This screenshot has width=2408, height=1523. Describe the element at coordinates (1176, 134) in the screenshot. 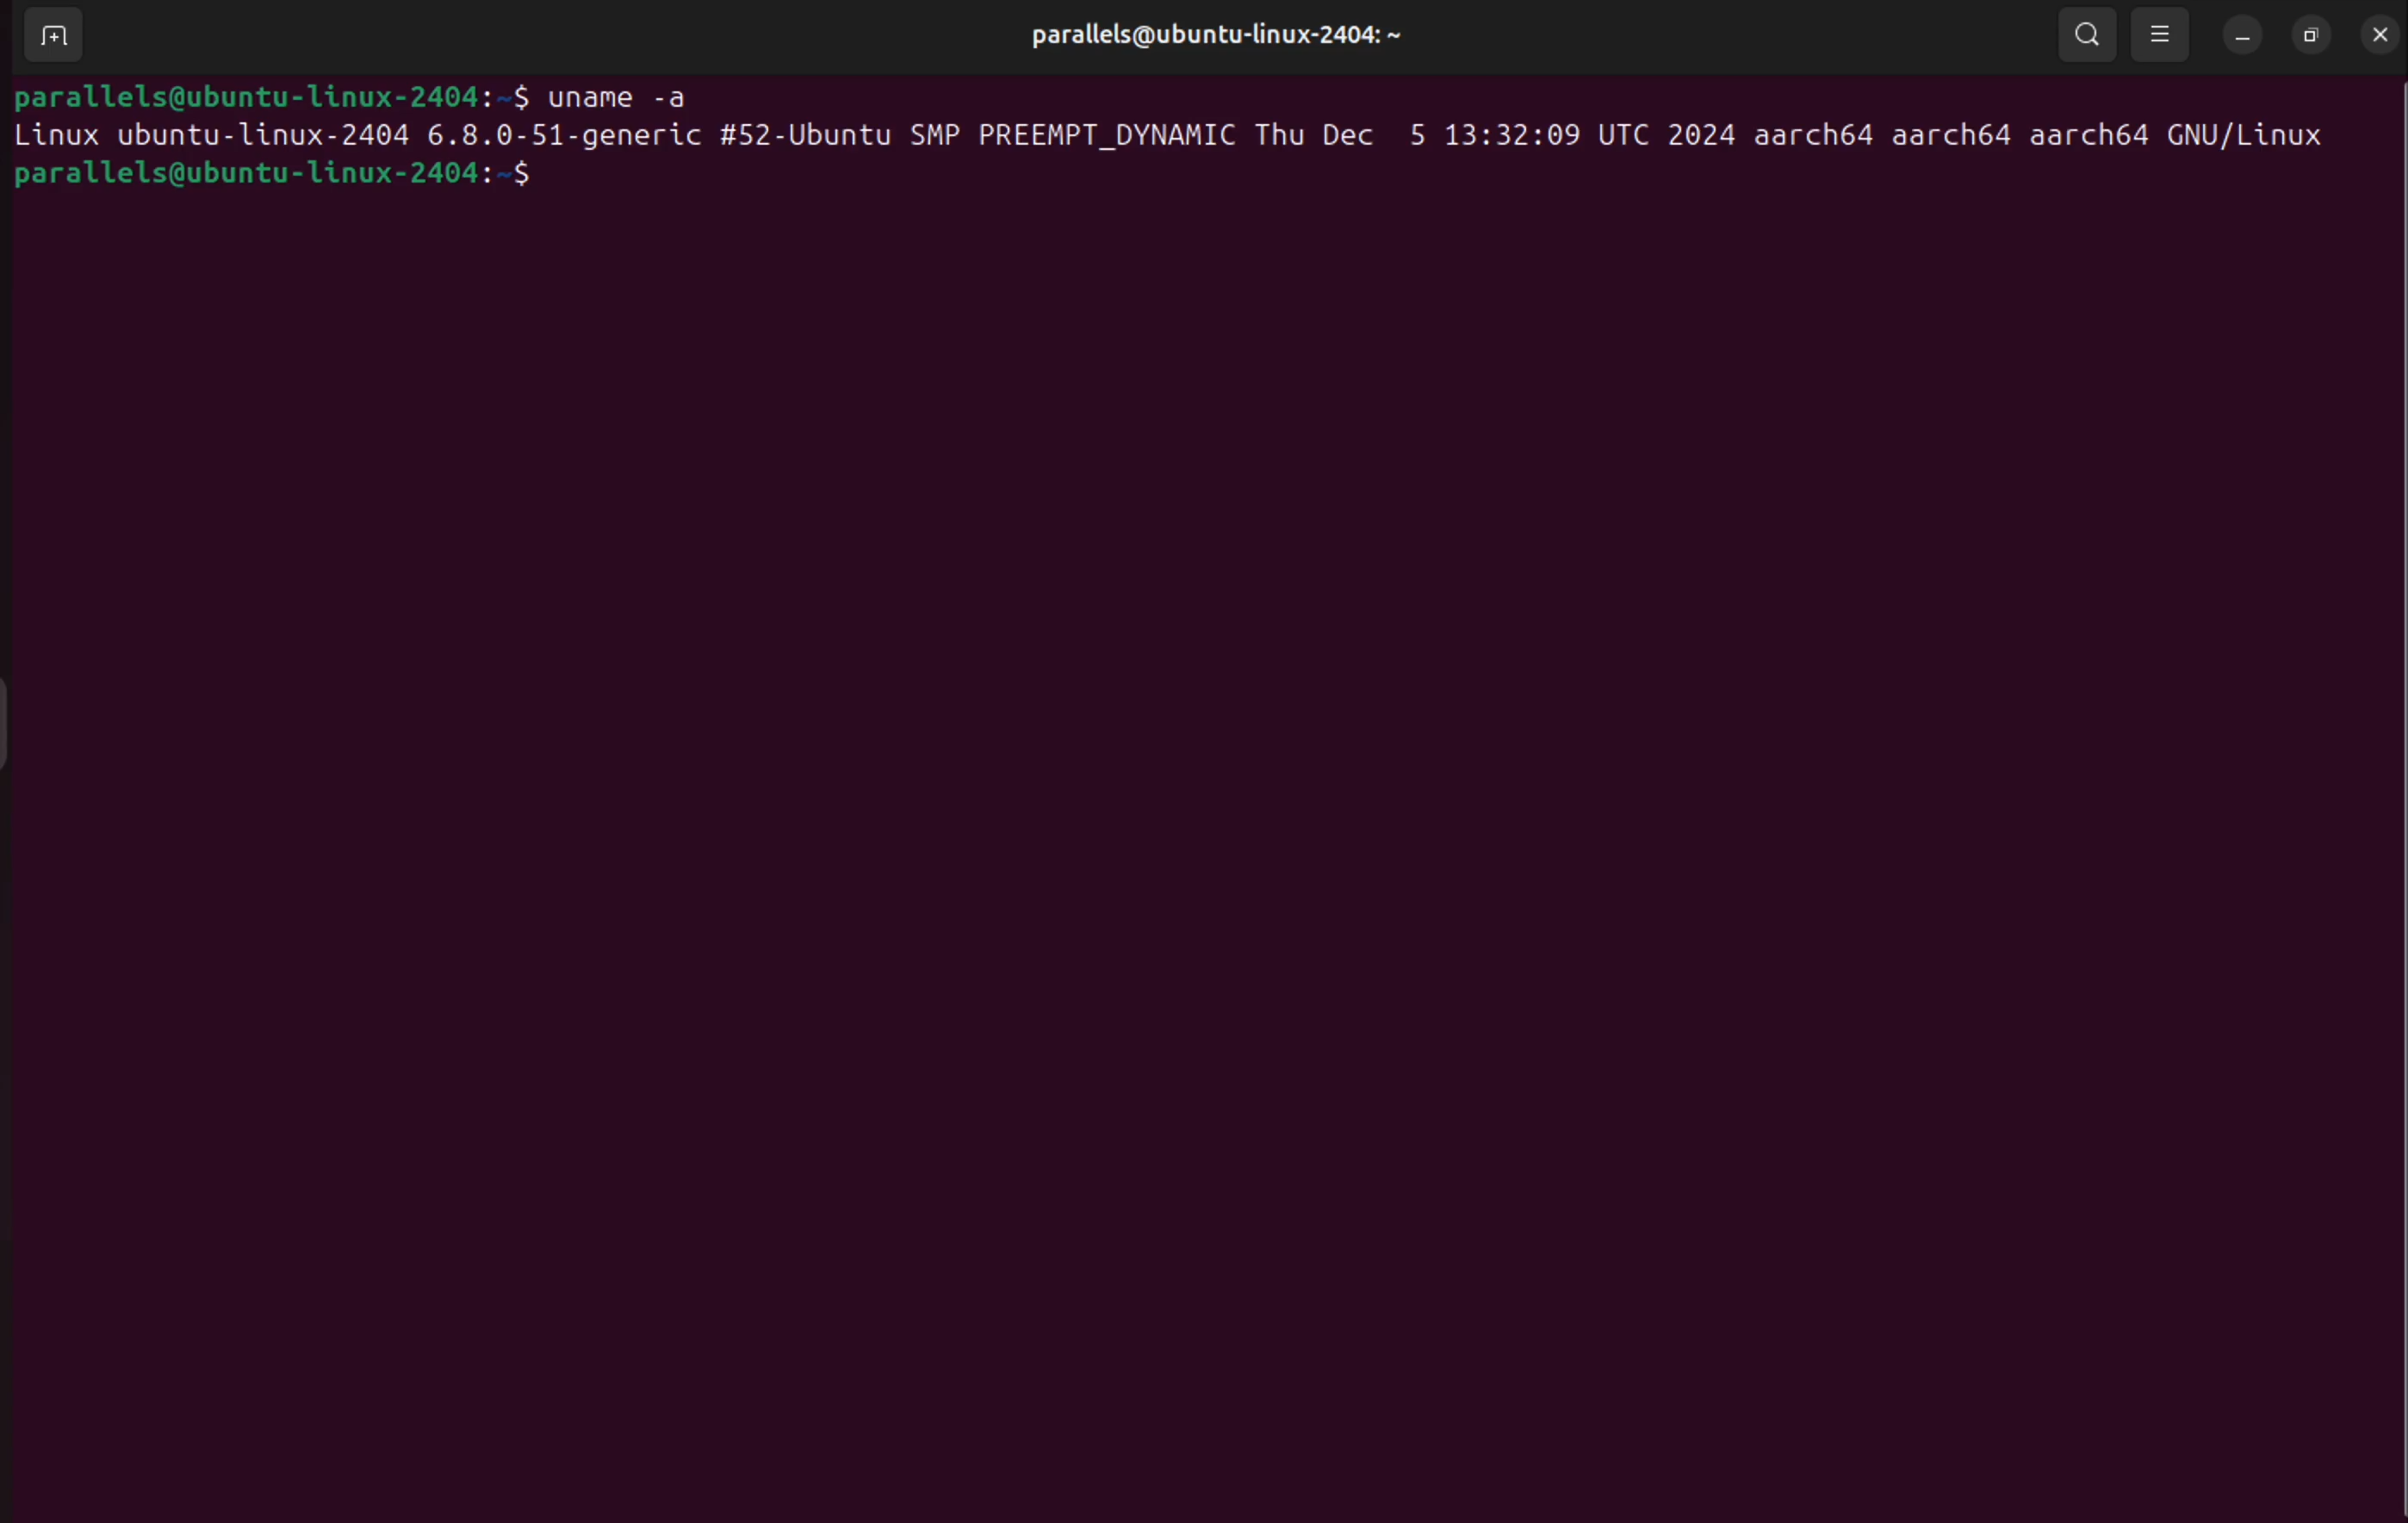

I see `Linux ubuntu-linux-2404 6.8.0-51-generic #52-Ubuntu SMP PREEMPT_DYNAMIC Thu Dec 5 13:32:09 UTC 2024 aarch64 aarch64 aarch64 GNU/Linux` at that location.